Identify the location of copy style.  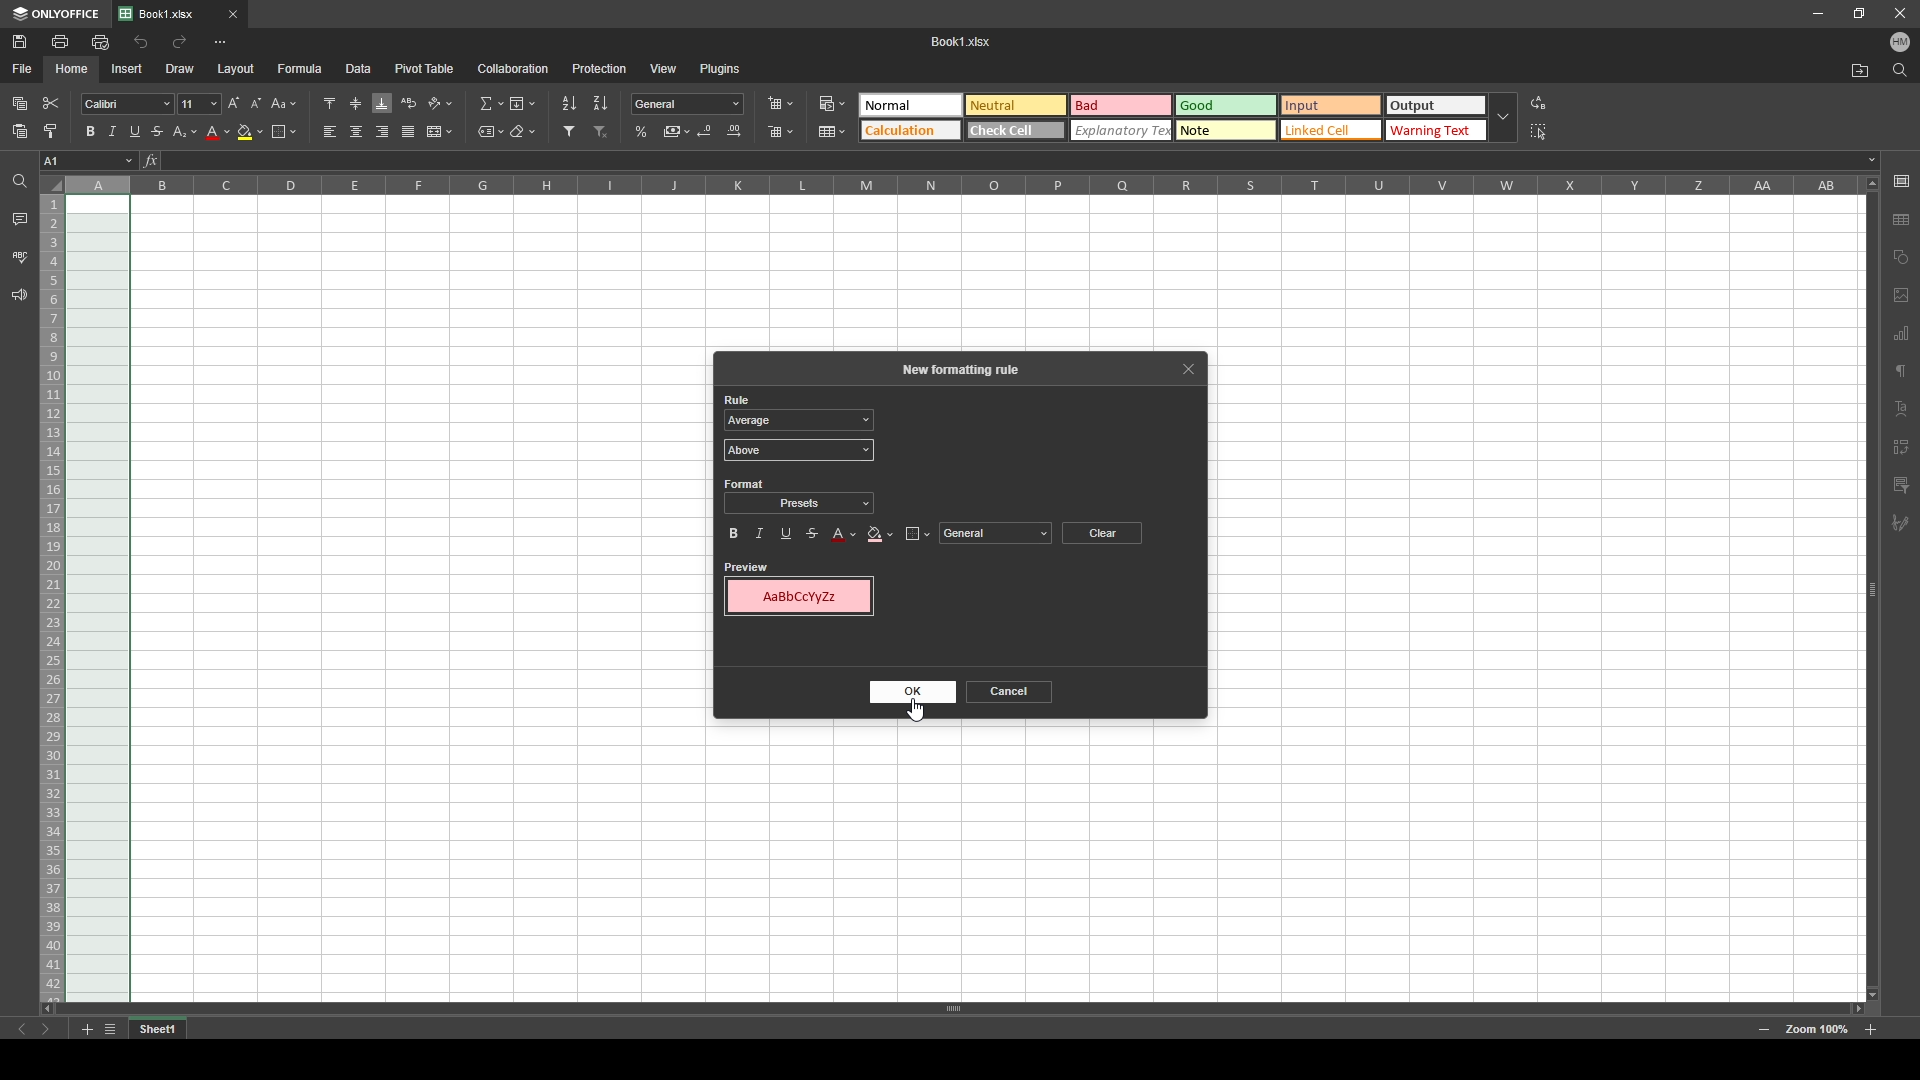
(50, 131).